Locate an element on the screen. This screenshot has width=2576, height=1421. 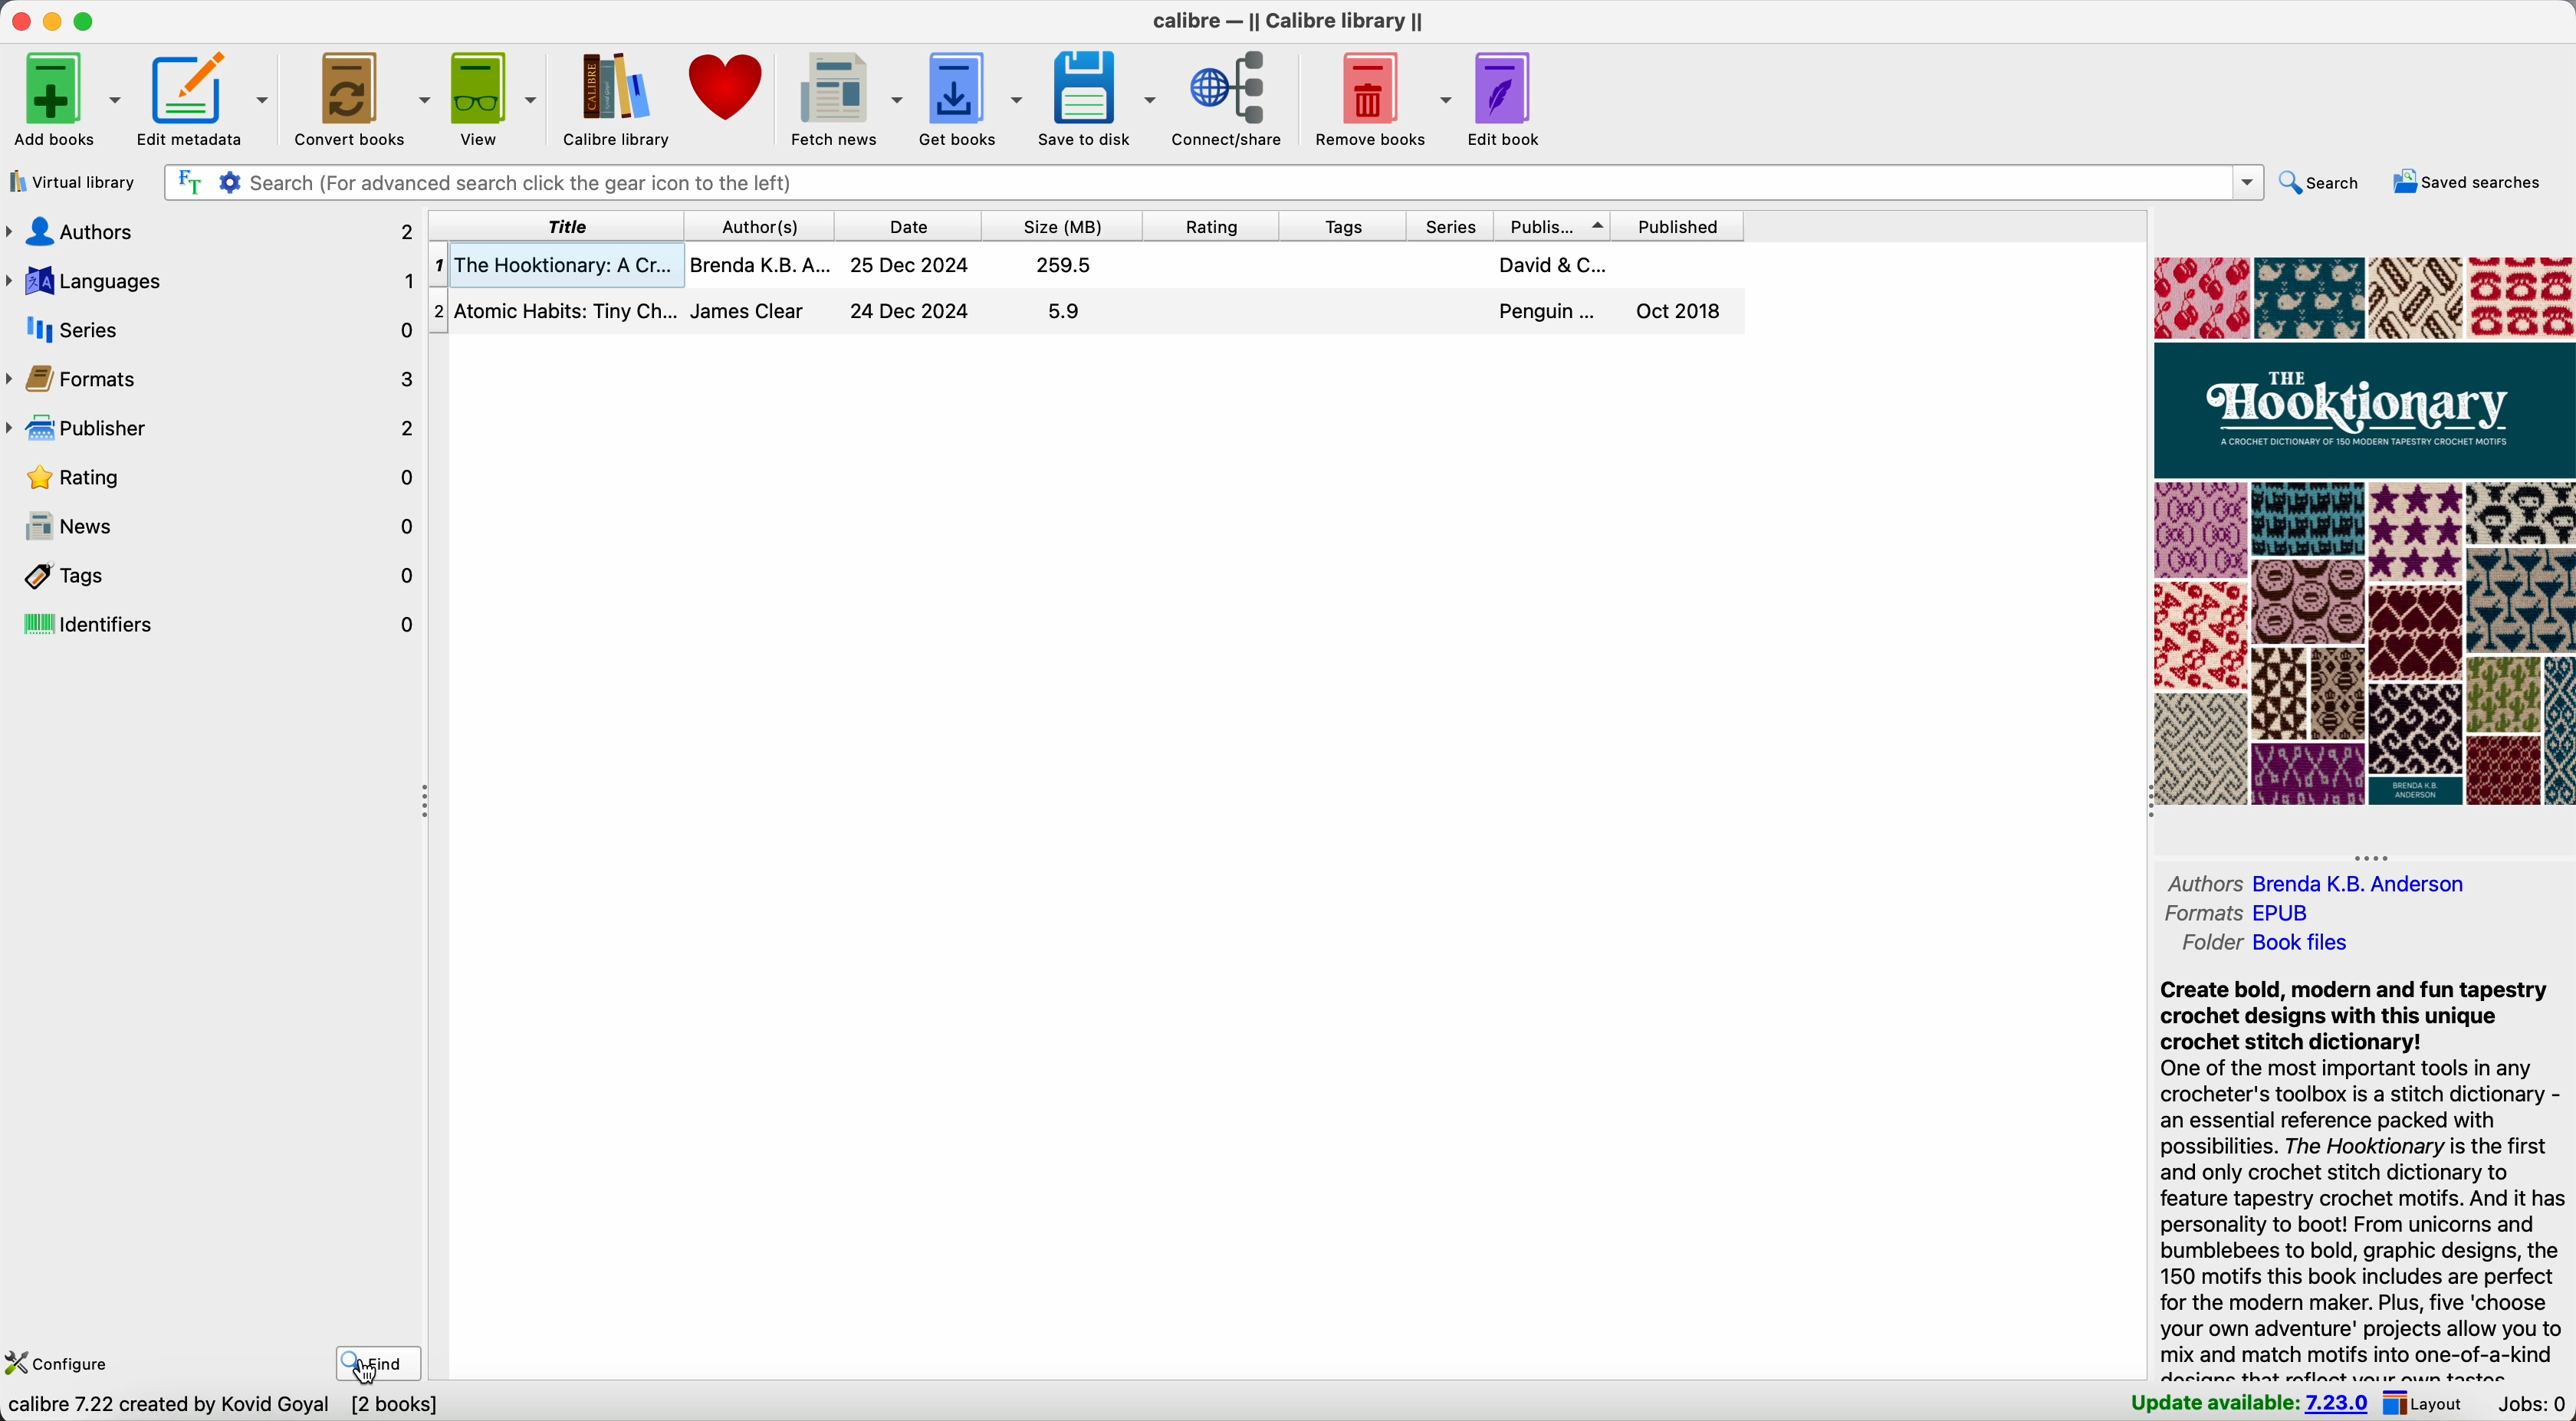
authors is located at coordinates (2322, 880).